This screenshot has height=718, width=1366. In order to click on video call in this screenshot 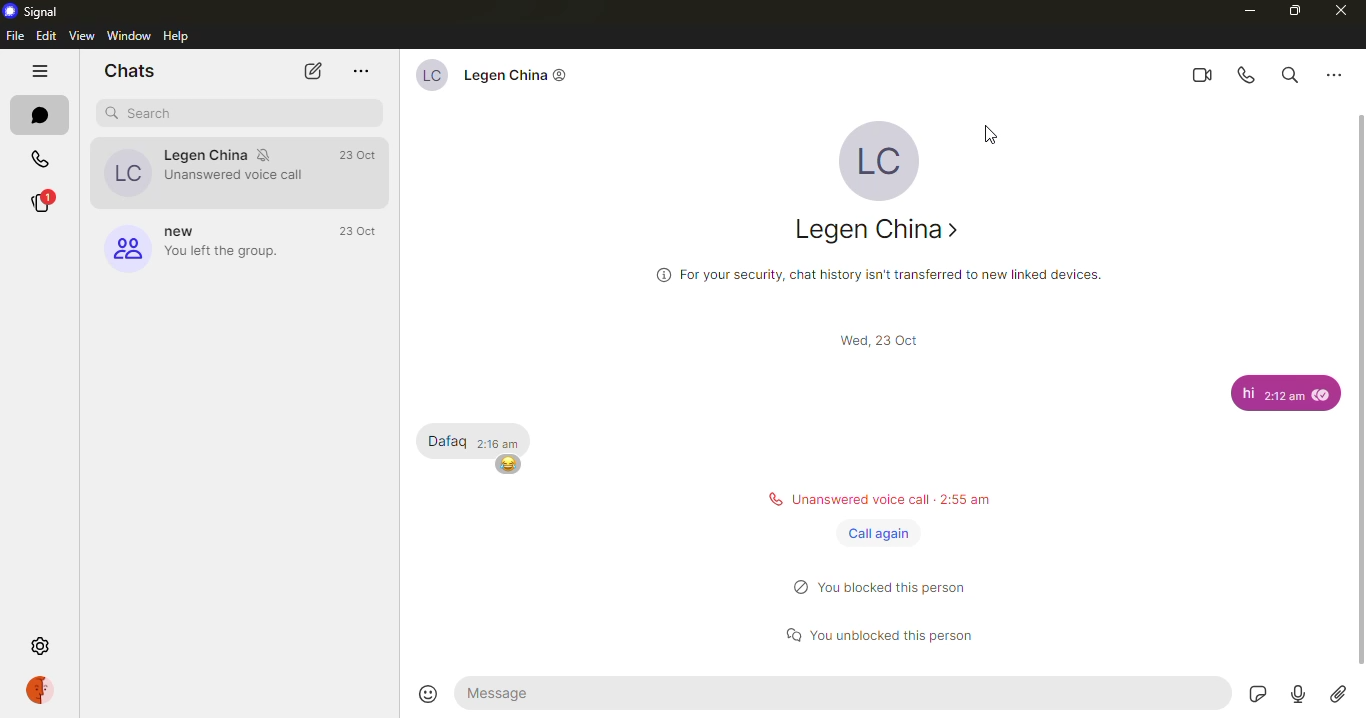, I will do `click(1199, 75)`.